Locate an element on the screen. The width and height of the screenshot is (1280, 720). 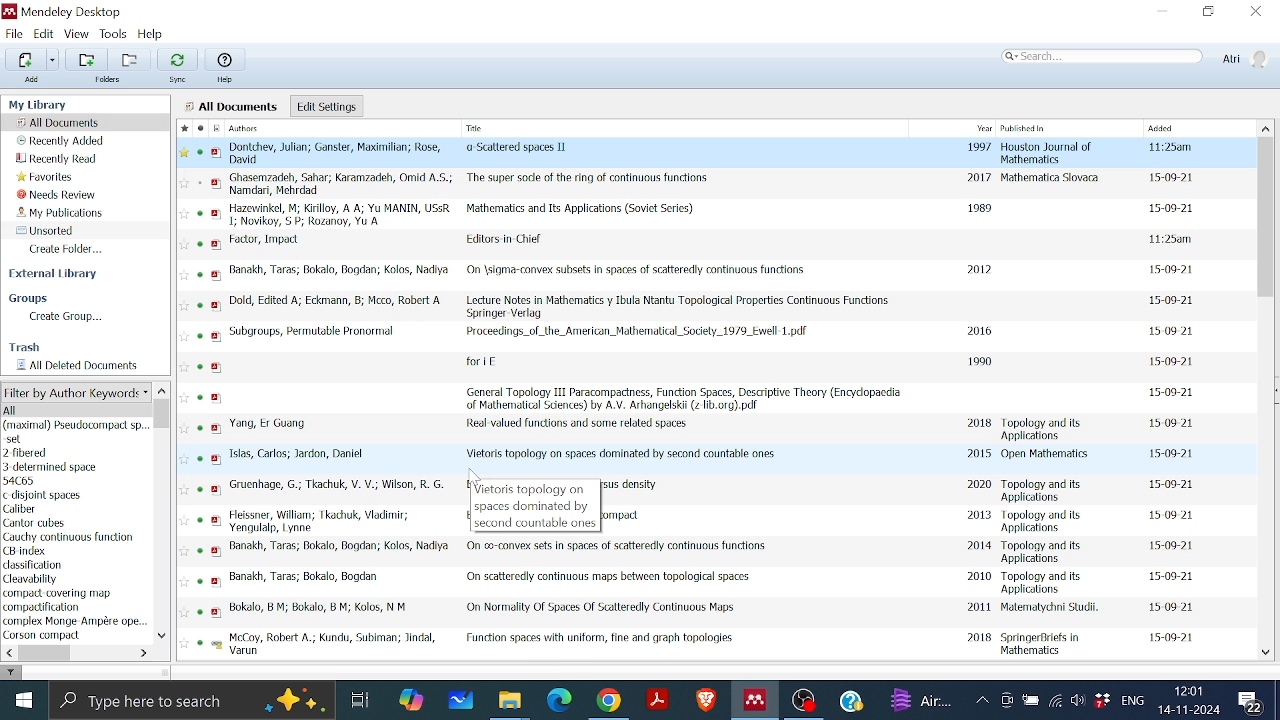
Authors is located at coordinates (247, 130).